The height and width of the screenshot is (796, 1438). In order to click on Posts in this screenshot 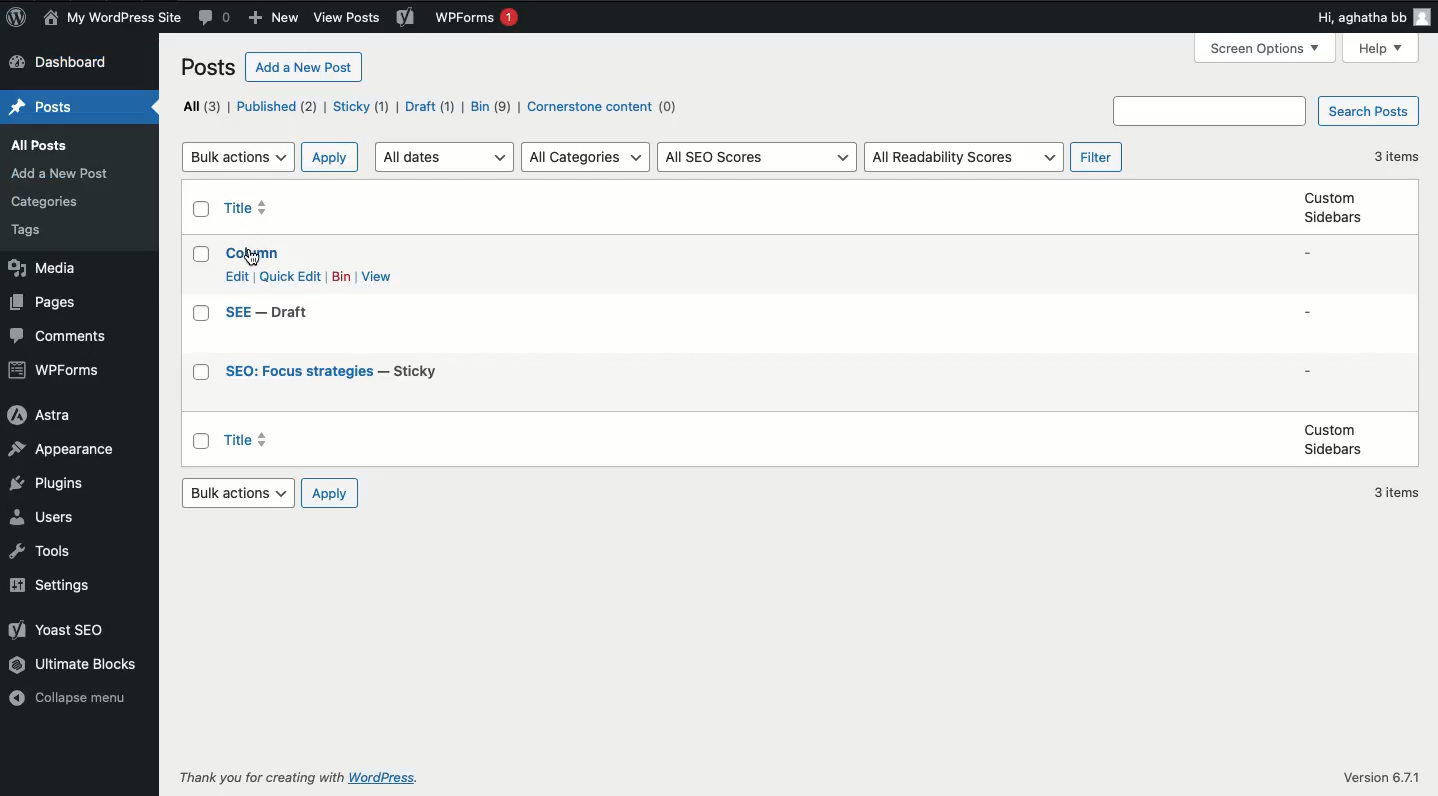, I will do `click(207, 68)`.